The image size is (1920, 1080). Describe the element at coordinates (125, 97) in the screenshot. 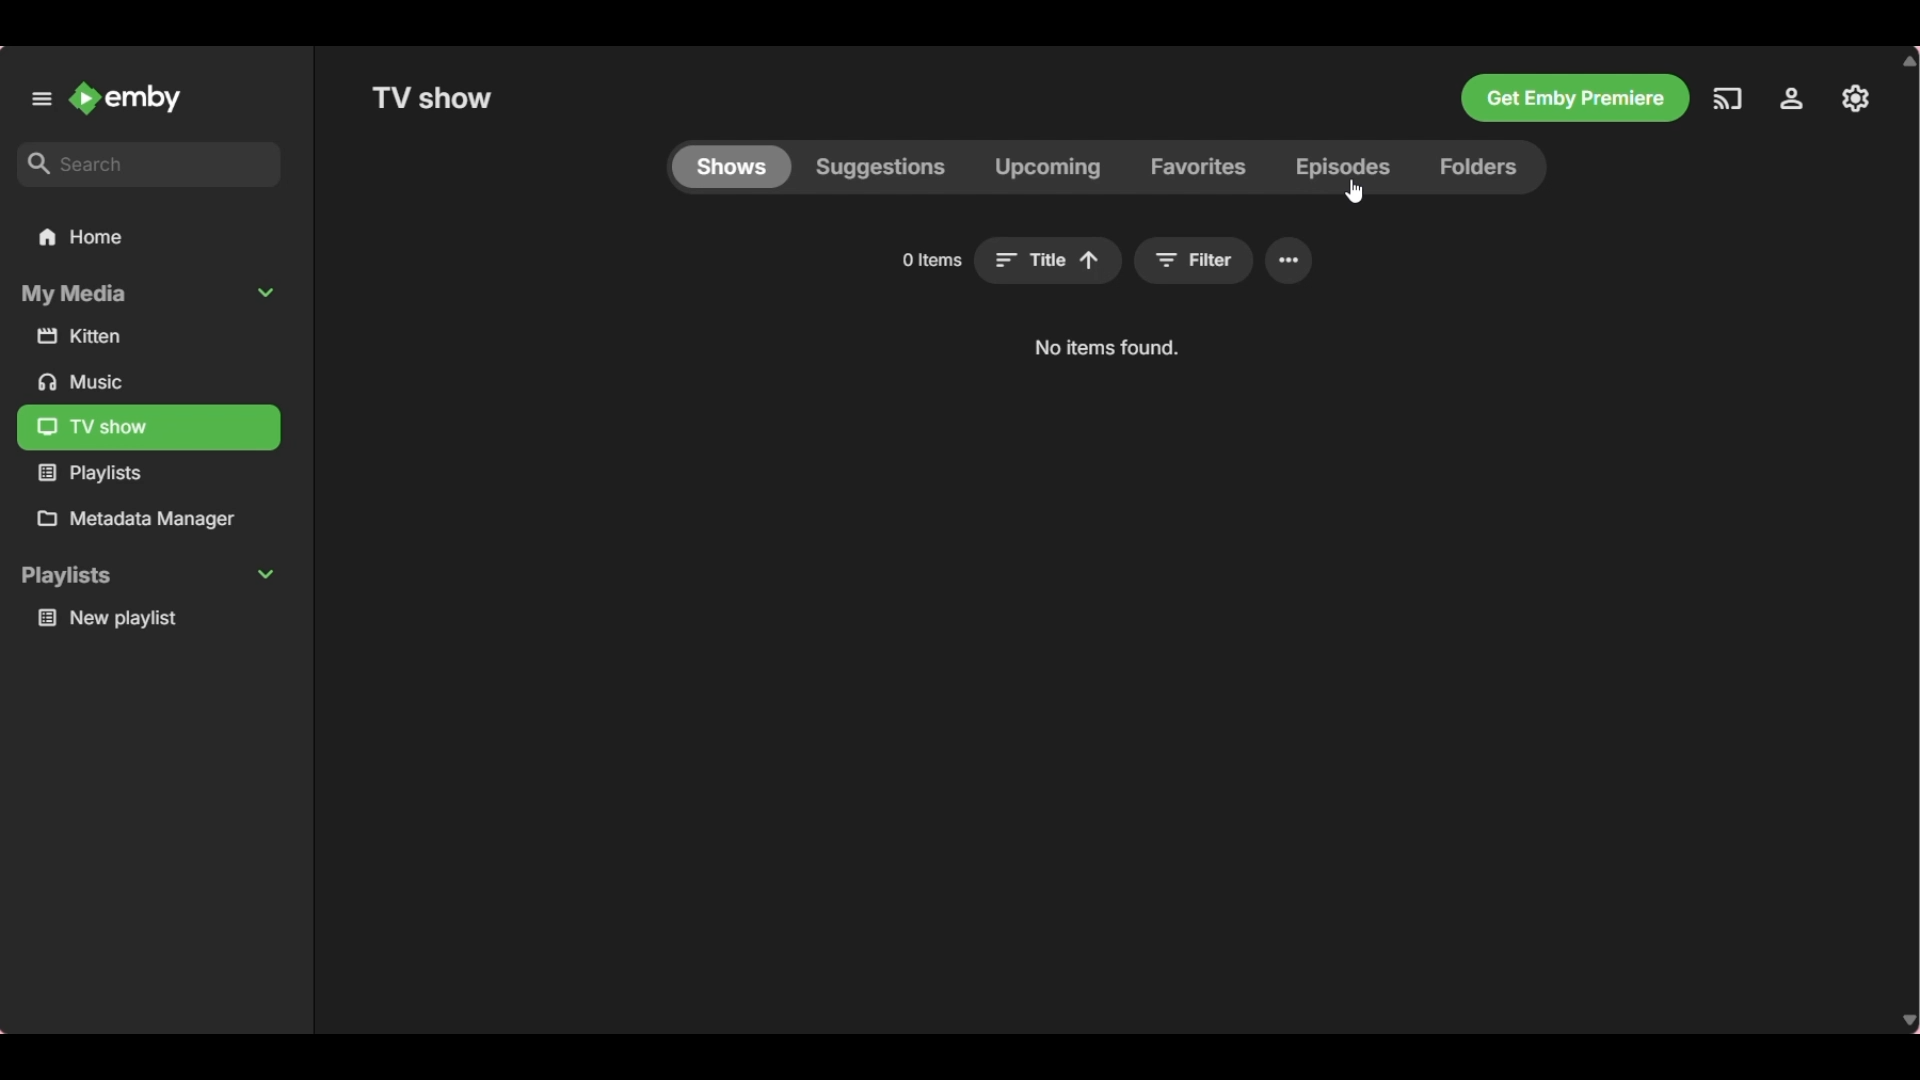

I see `Go to home` at that location.